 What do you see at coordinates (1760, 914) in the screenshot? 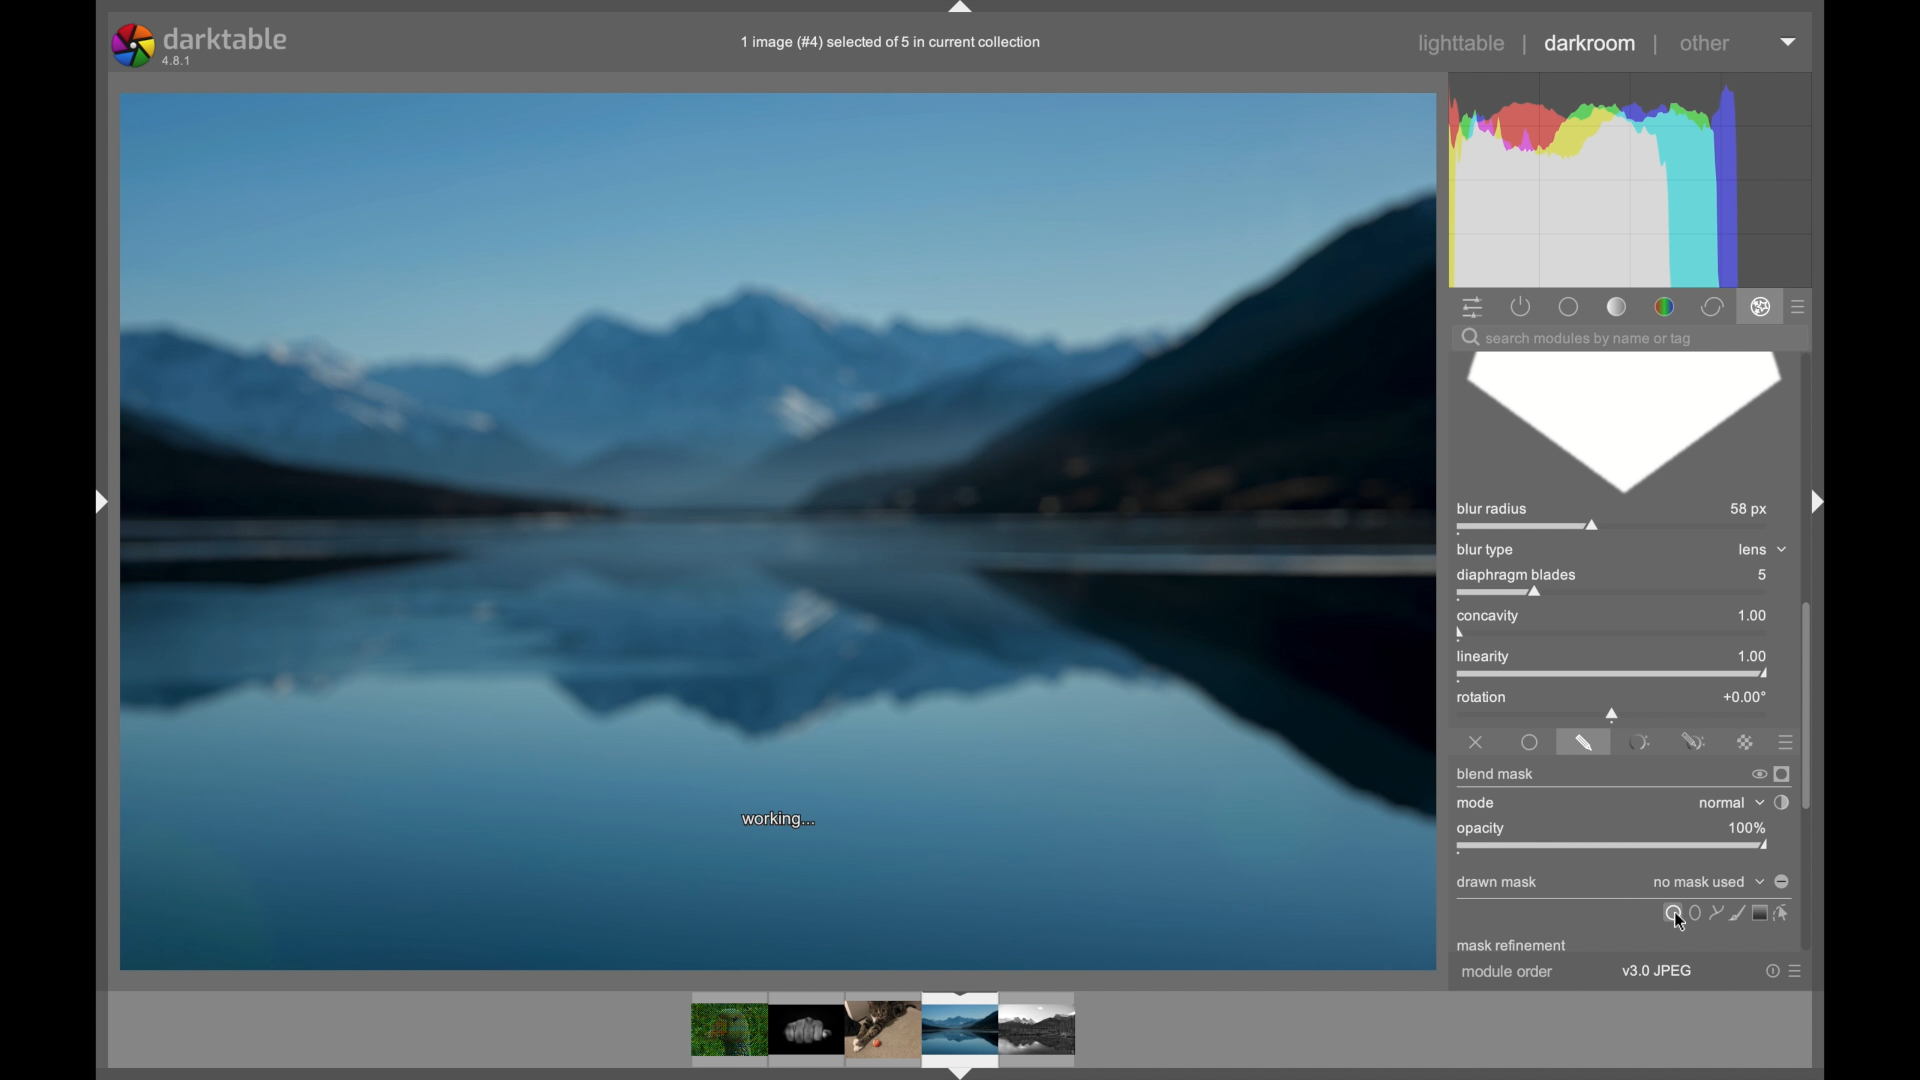
I see `screen` at bounding box center [1760, 914].